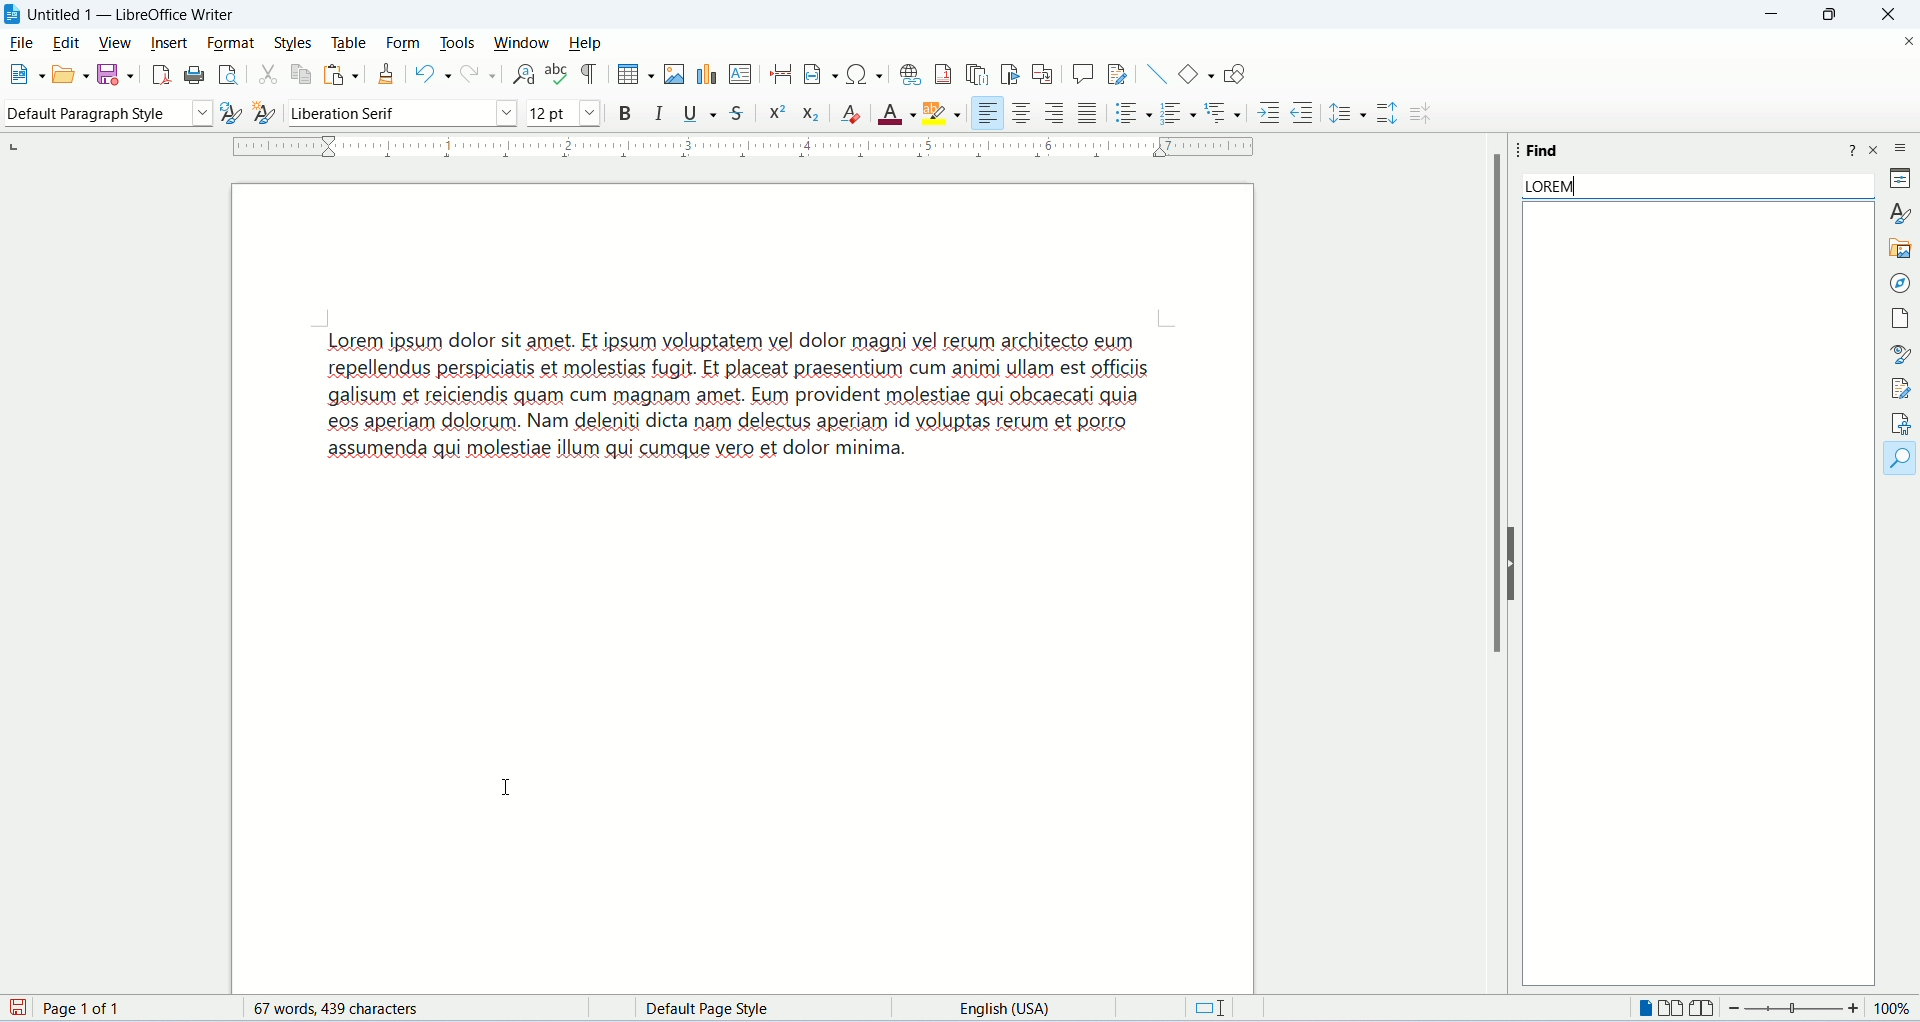 The image size is (1920, 1022). Describe the element at coordinates (1389, 115) in the screenshot. I see `increase paragraph spacing` at that location.